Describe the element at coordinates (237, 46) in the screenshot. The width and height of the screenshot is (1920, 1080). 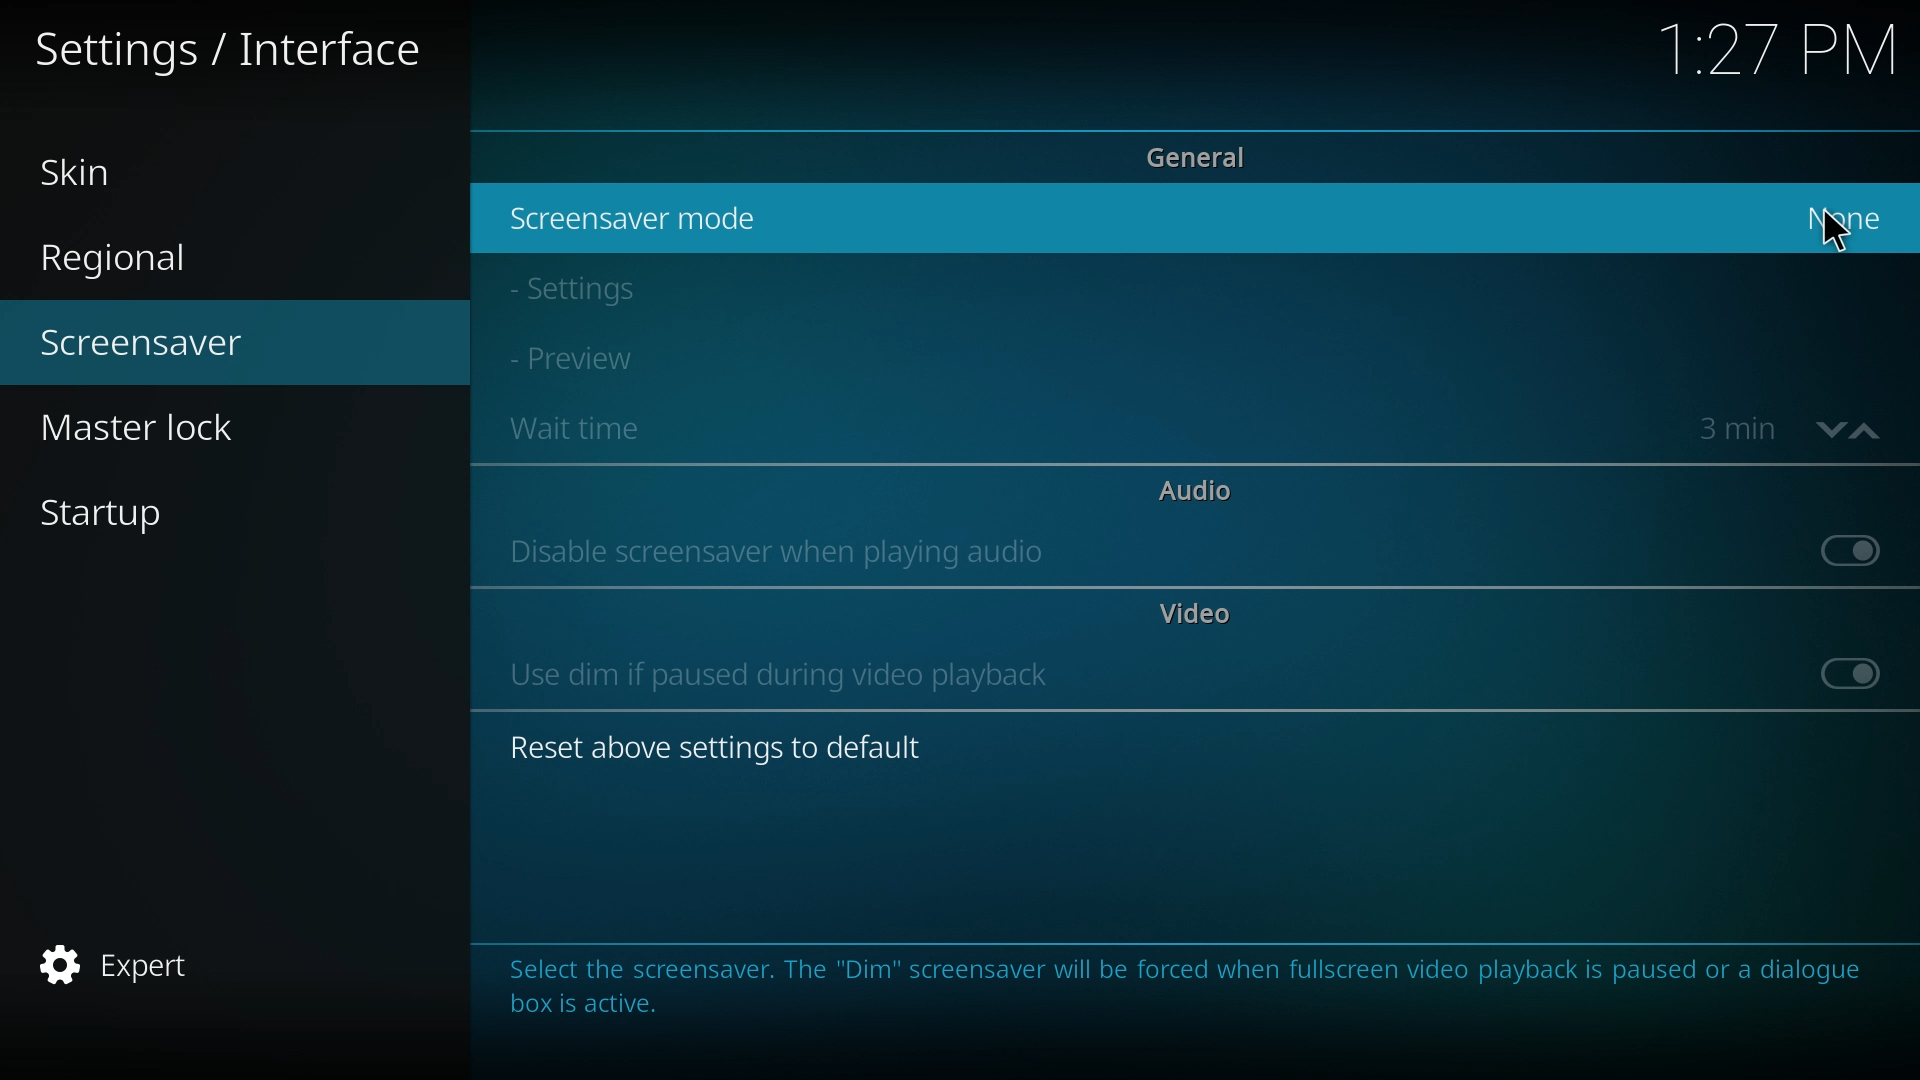
I see `settings/interface` at that location.